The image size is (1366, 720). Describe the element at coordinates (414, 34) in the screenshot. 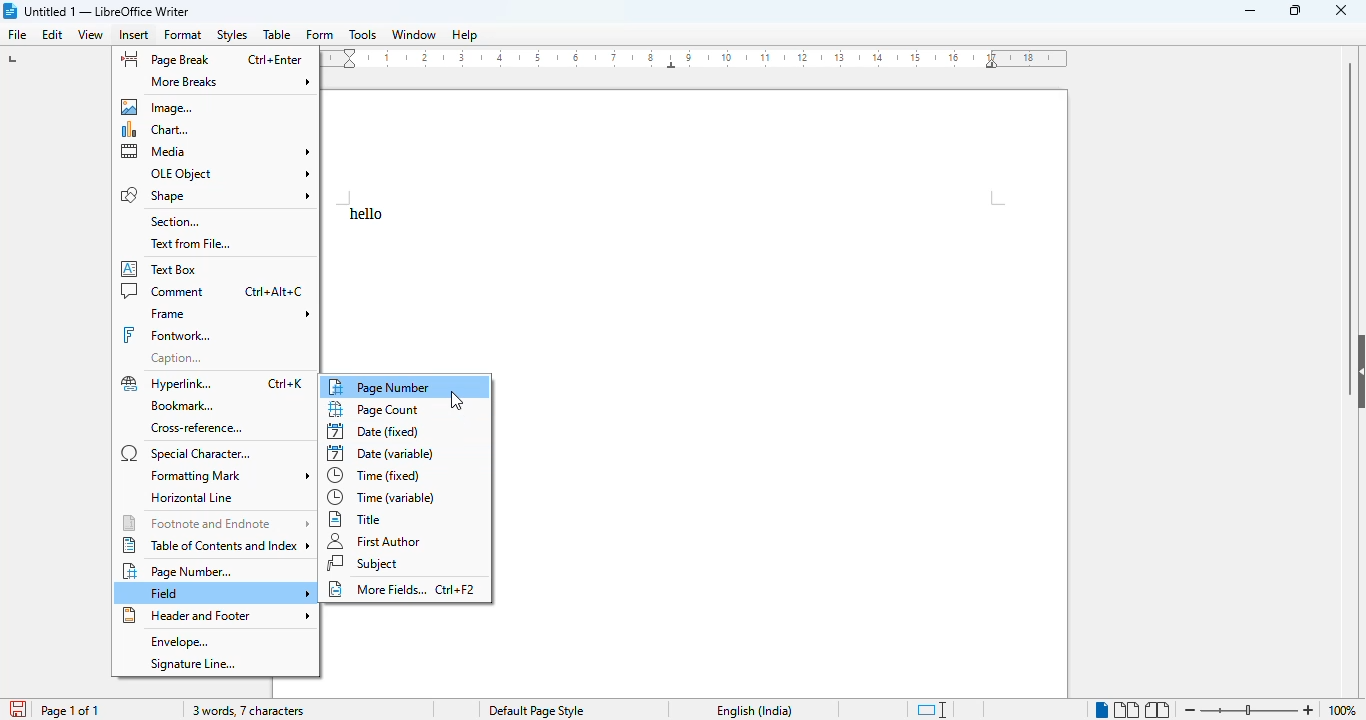

I see `window` at that location.